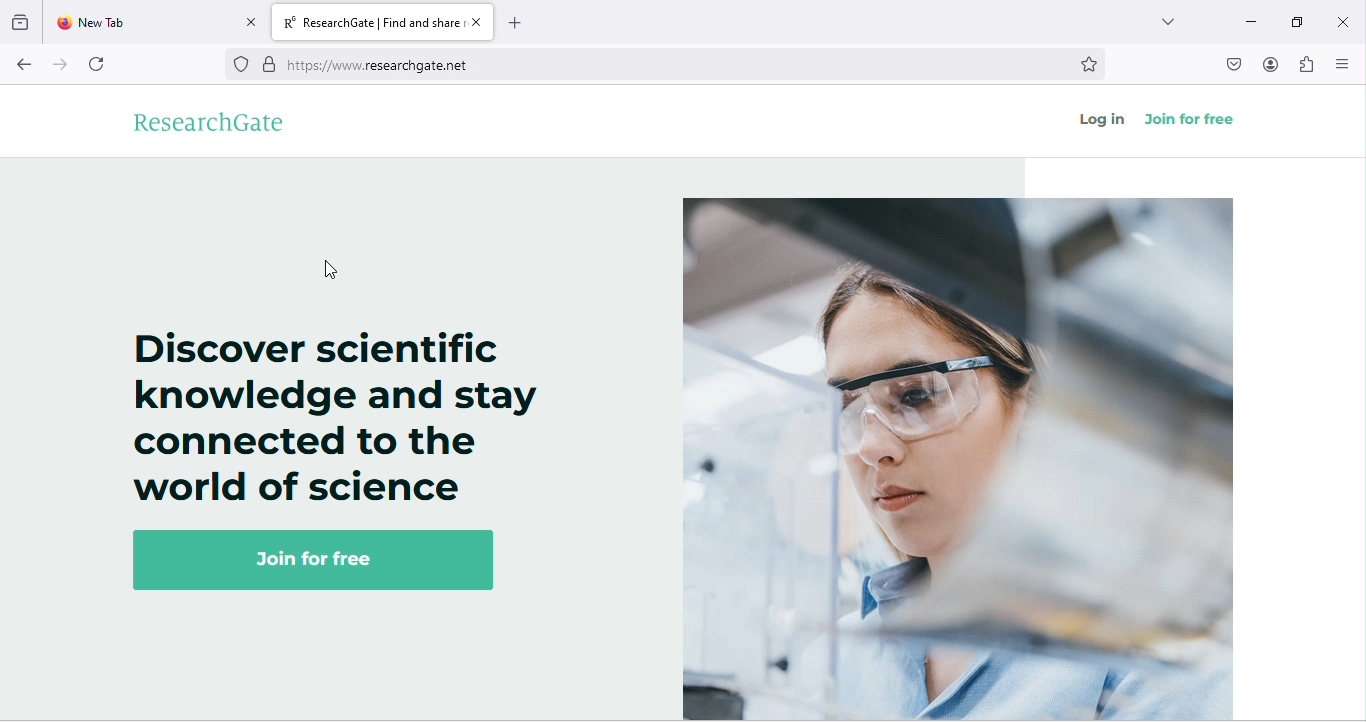 The width and height of the screenshot is (1366, 722). I want to click on account, so click(1271, 64).